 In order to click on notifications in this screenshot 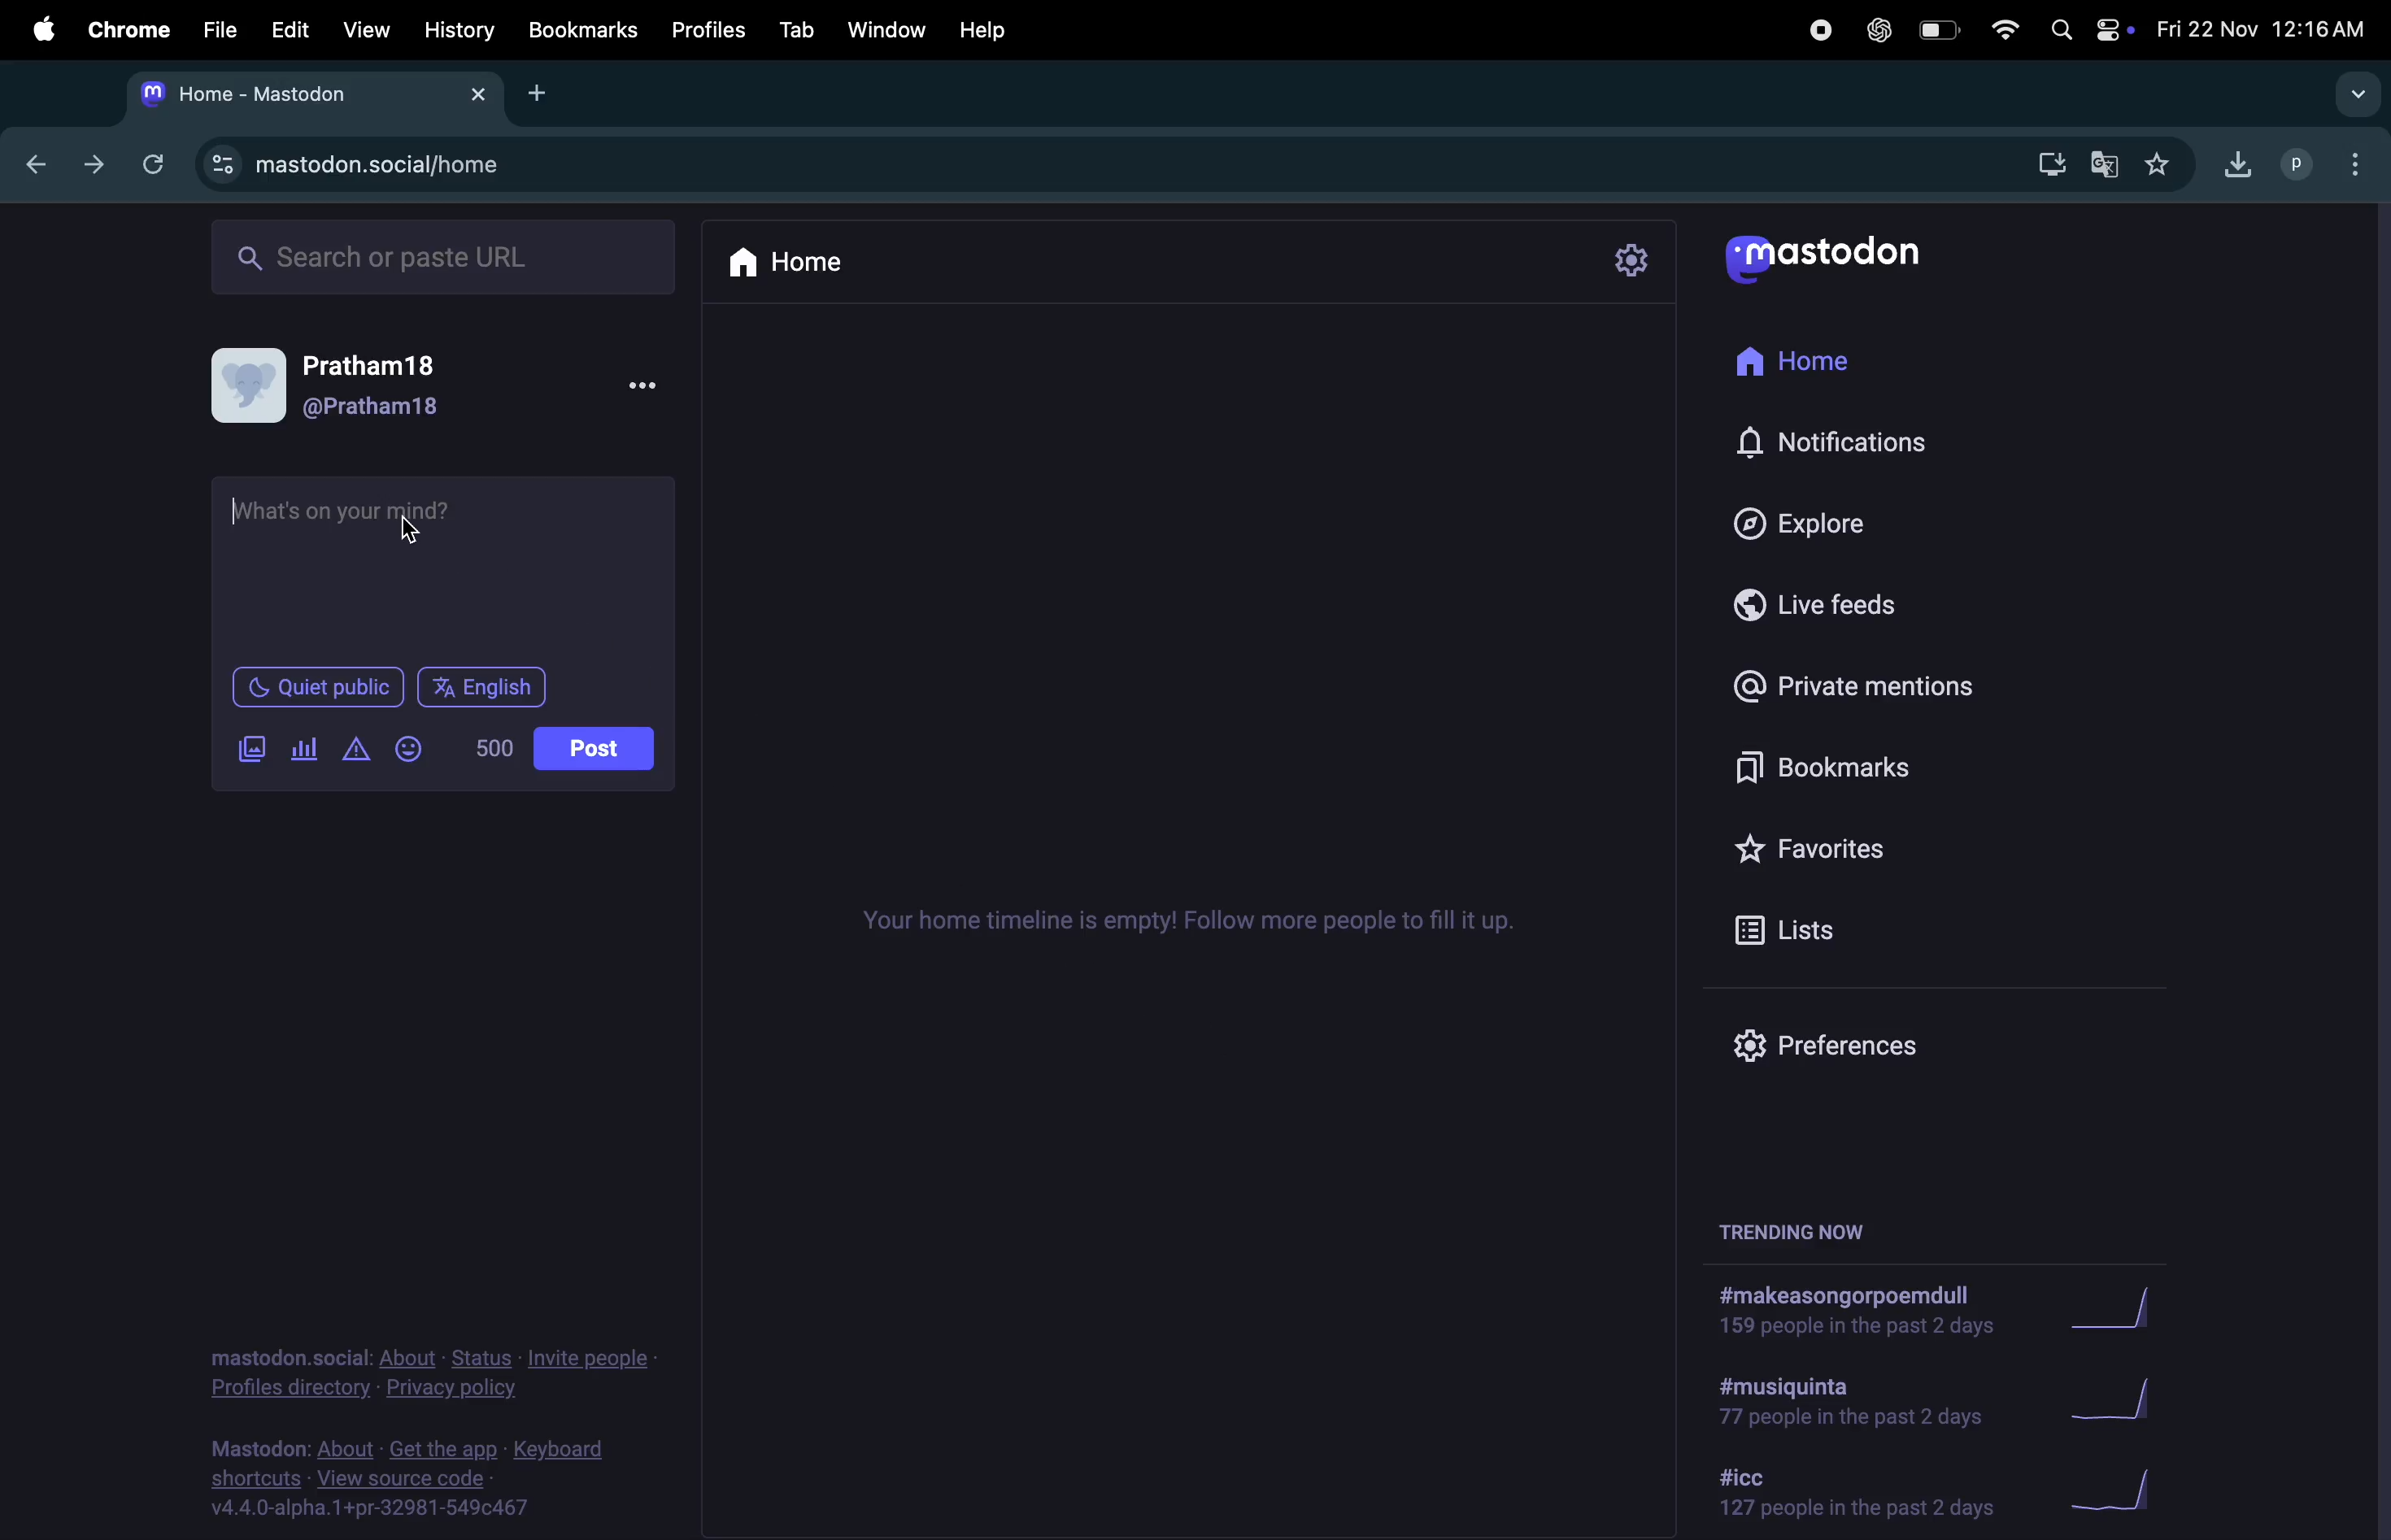, I will do `click(1846, 440)`.